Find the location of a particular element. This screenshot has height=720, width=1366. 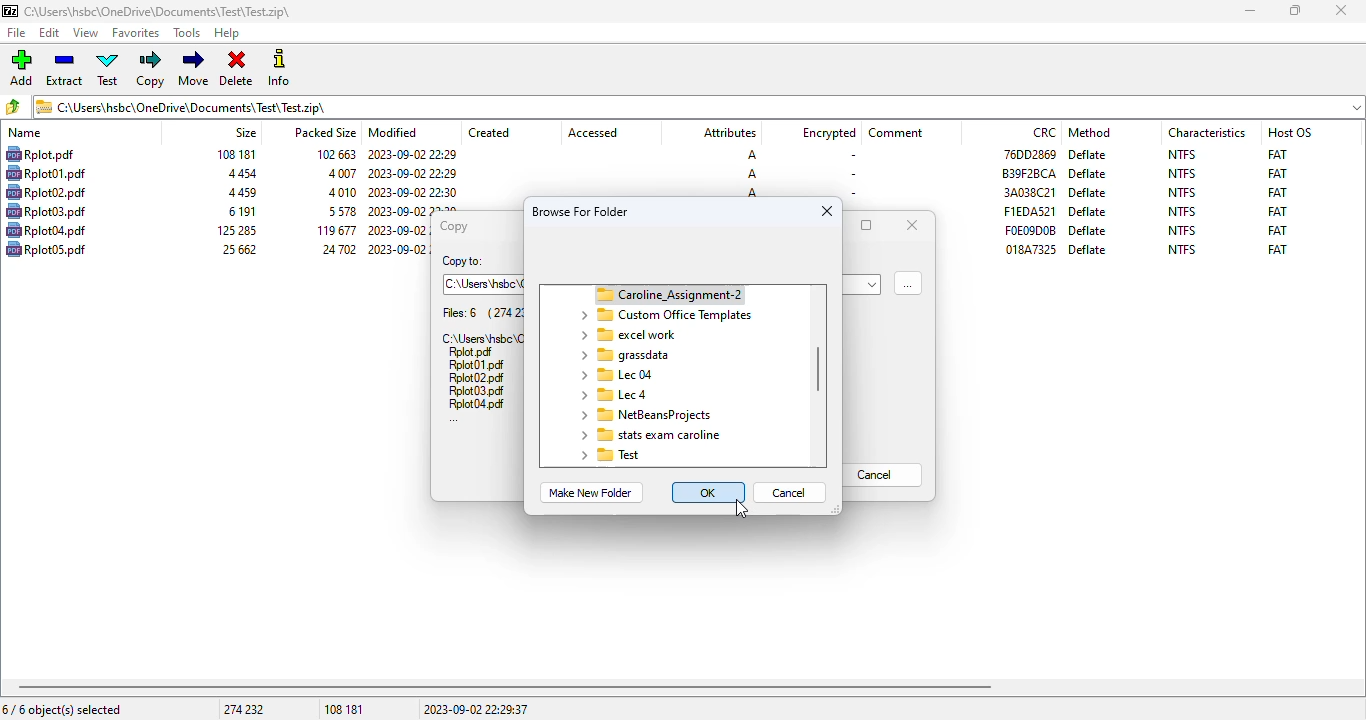

NTFS is located at coordinates (1182, 211).